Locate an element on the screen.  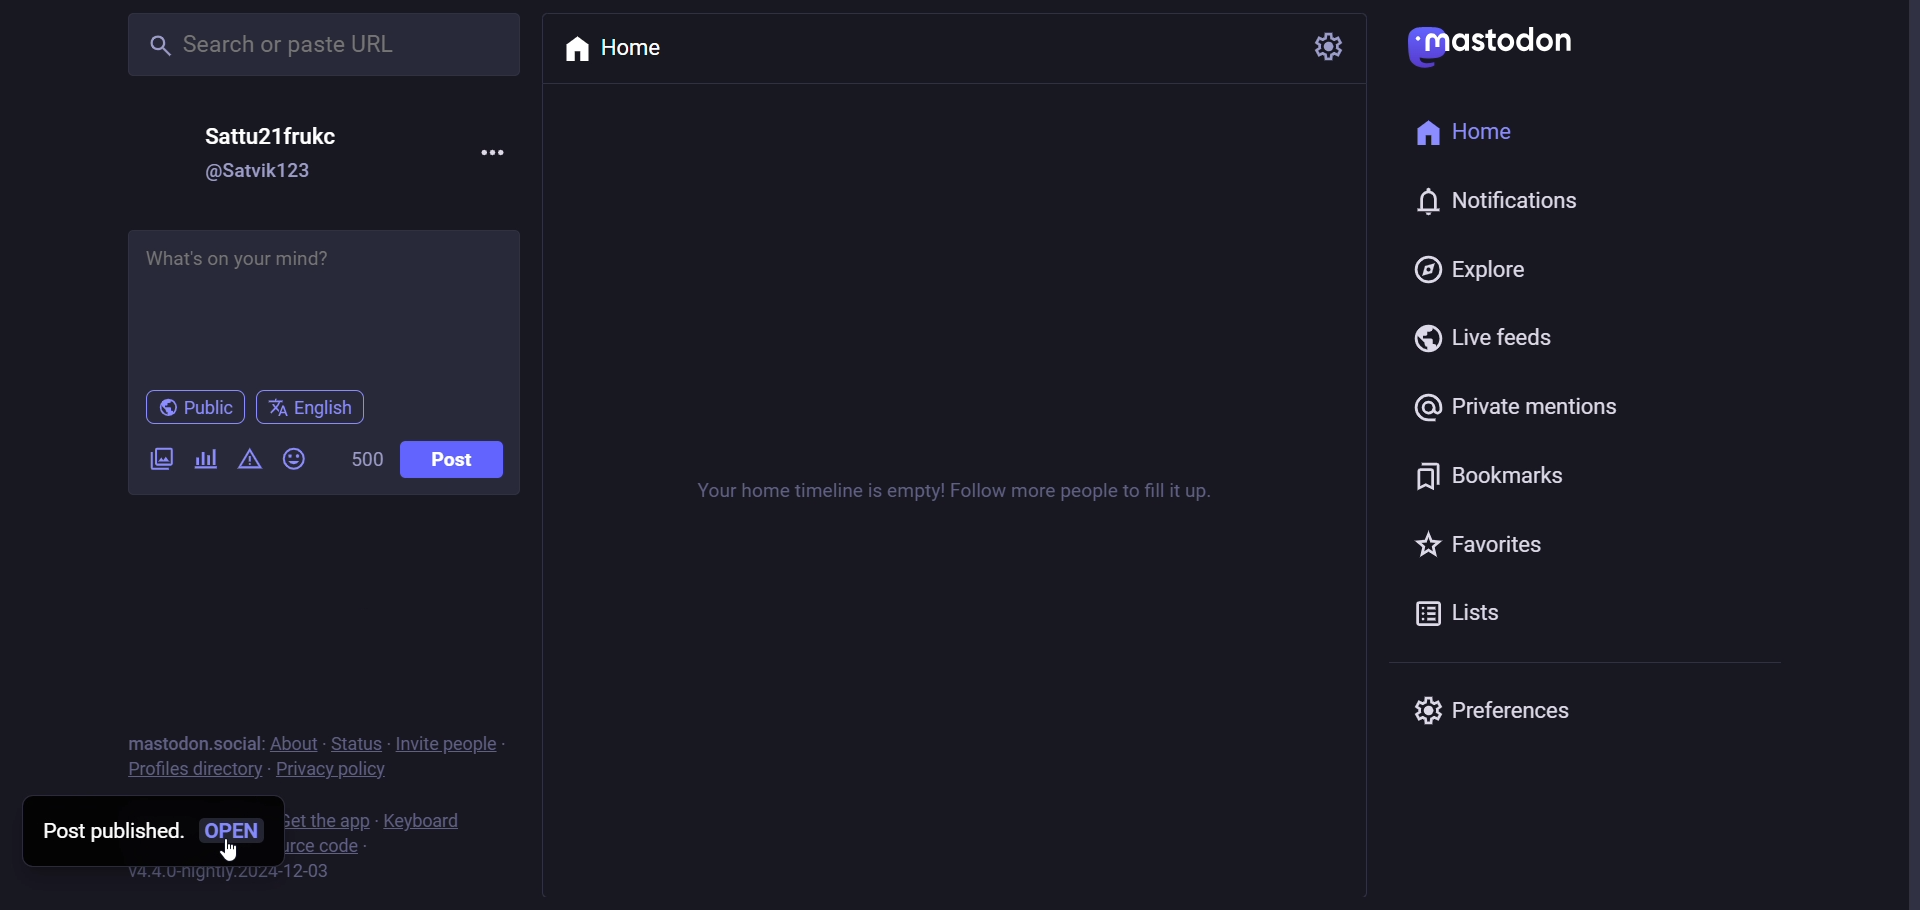
emoji is located at coordinates (295, 460).